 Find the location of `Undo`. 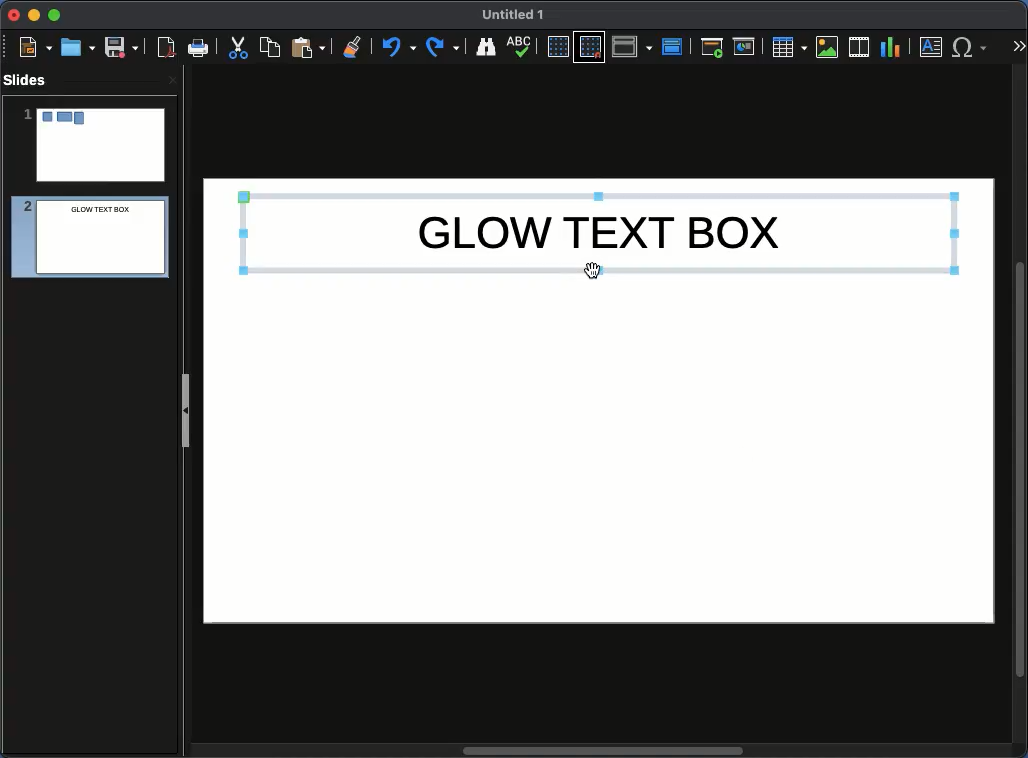

Undo is located at coordinates (397, 47).